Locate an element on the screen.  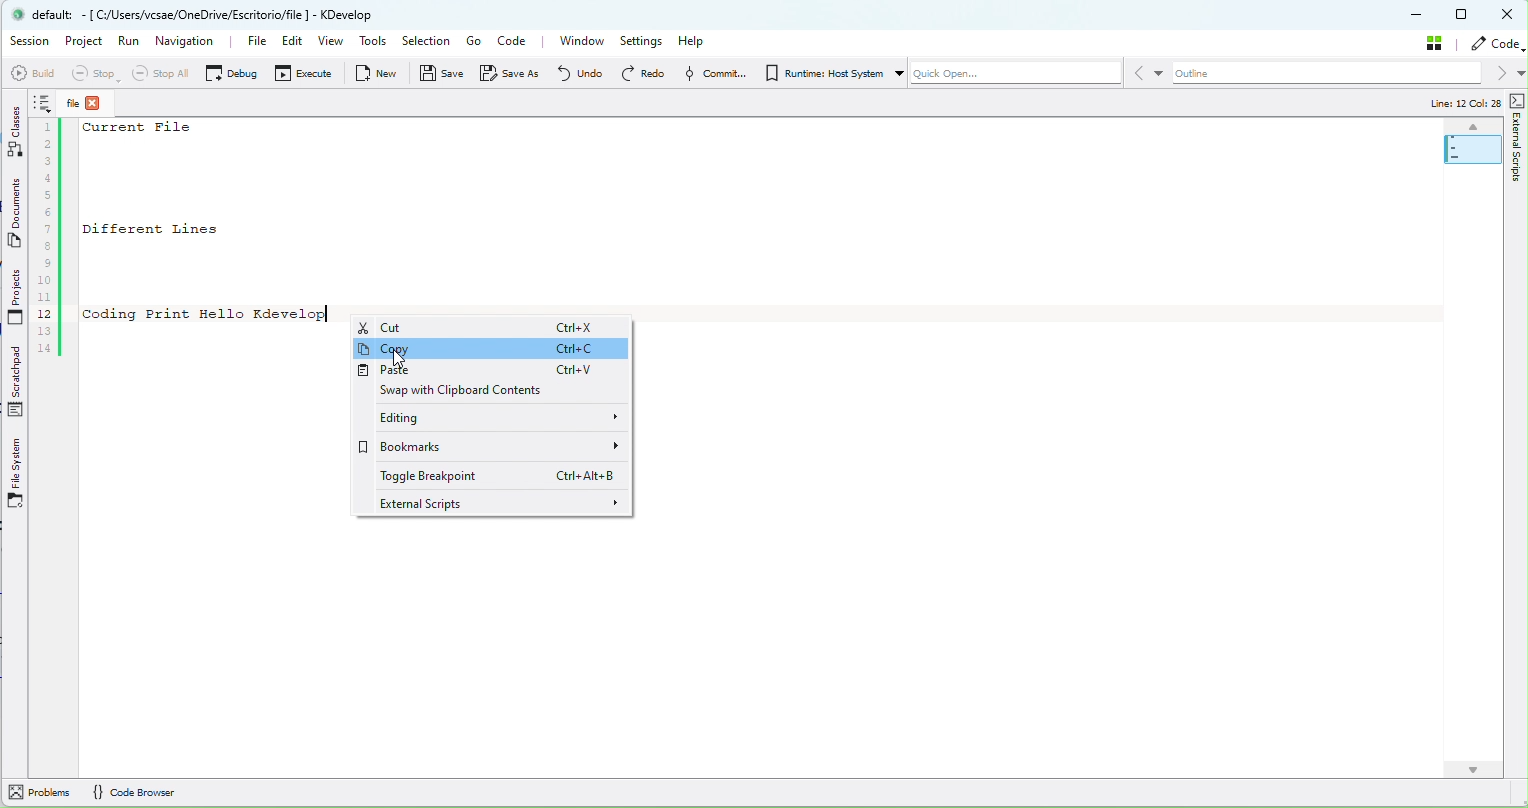
Minimize is located at coordinates (1418, 16).